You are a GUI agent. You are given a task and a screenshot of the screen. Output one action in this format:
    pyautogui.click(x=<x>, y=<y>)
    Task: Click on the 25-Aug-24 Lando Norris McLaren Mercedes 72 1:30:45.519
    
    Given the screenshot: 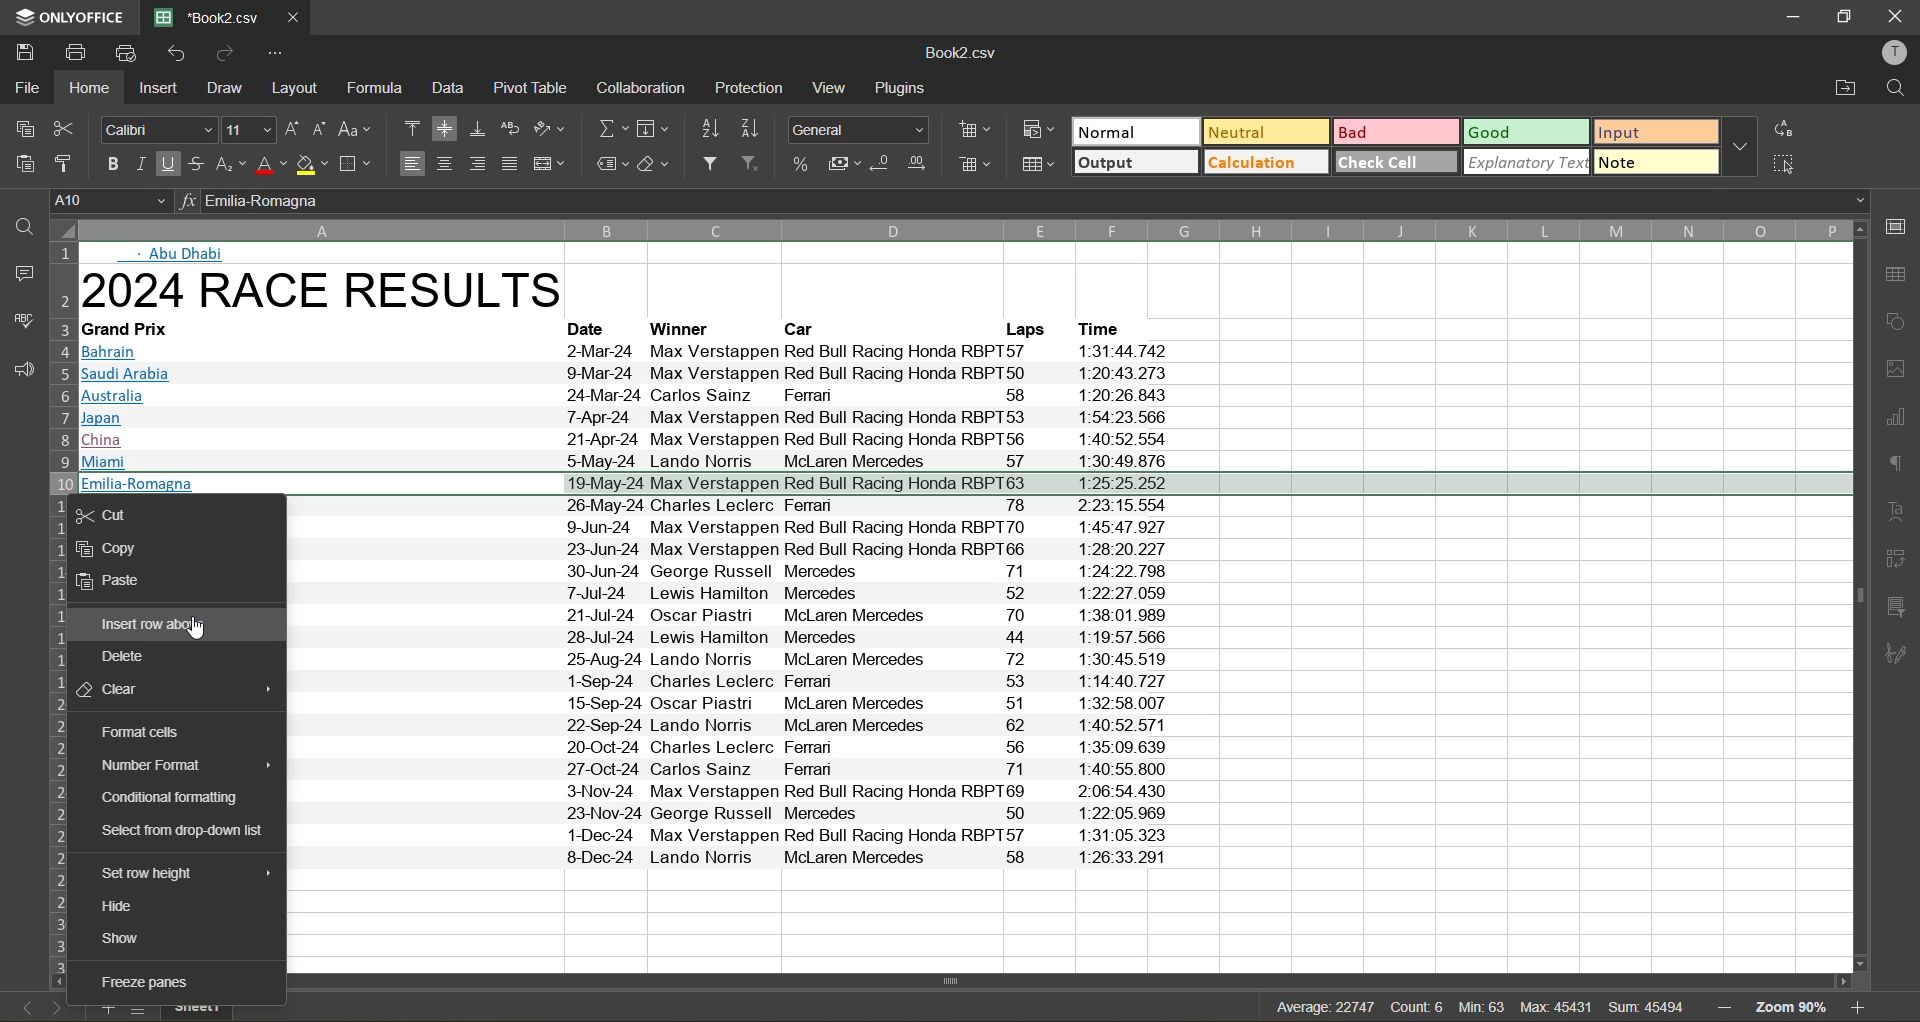 What is the action you would take?
    pyautogui.click(x=732, y=658)
    